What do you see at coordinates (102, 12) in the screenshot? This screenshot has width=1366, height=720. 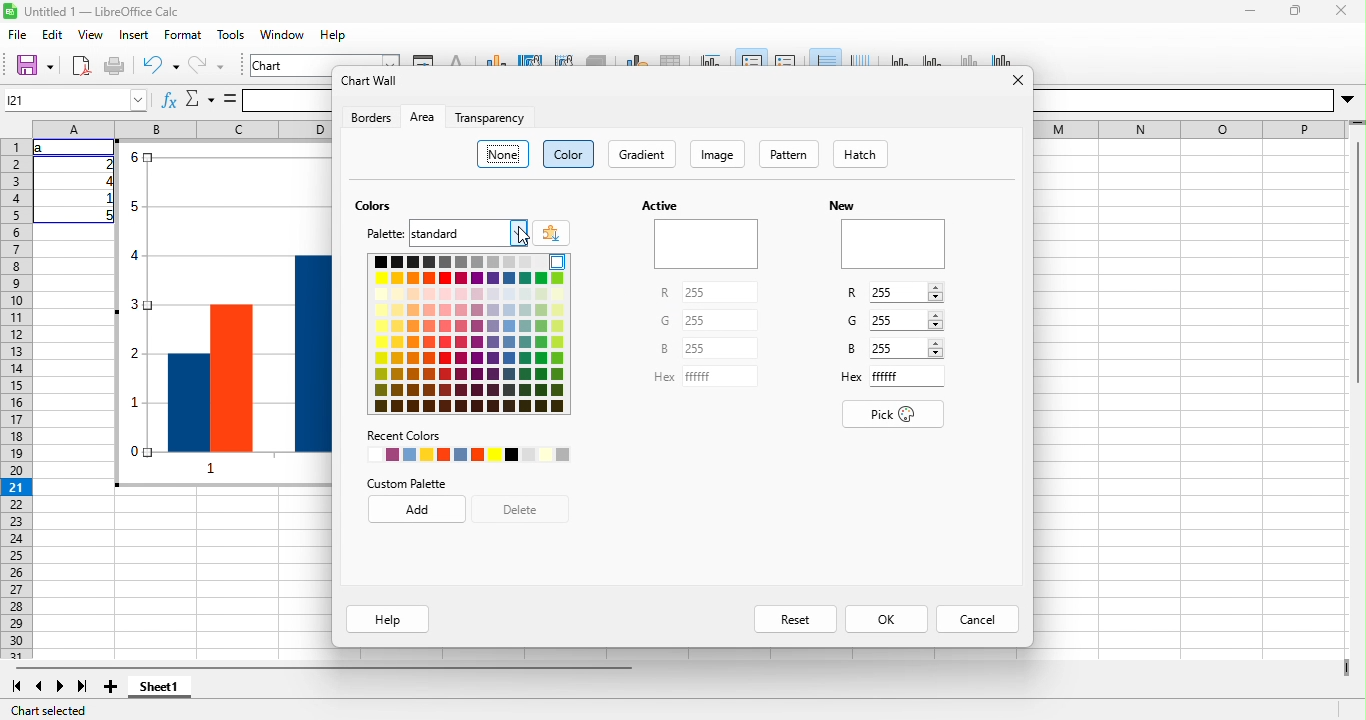 I see `Untitled 1 — LibreOffice Calc` at bounding box center [102, 12].